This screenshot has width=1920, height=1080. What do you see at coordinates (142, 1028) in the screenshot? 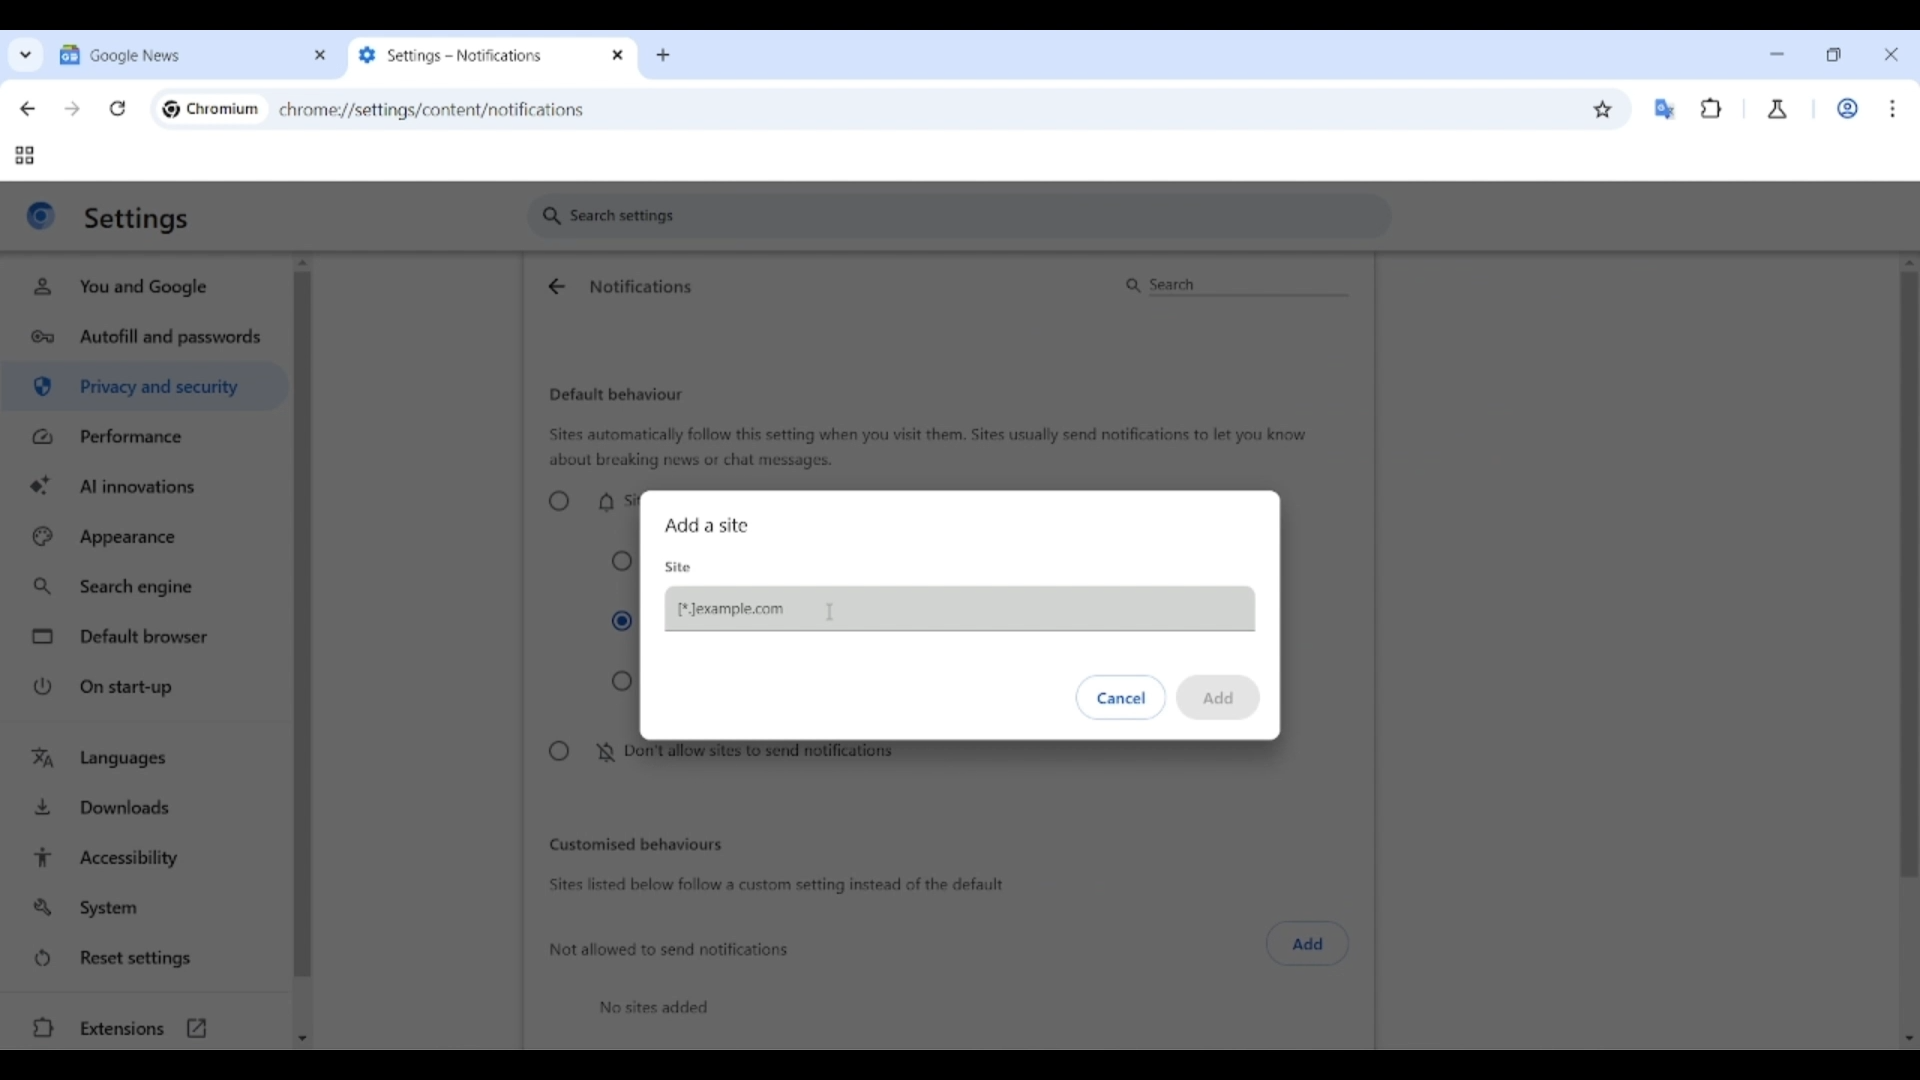
I see `Extensions` at bounding box center [142, 1028].